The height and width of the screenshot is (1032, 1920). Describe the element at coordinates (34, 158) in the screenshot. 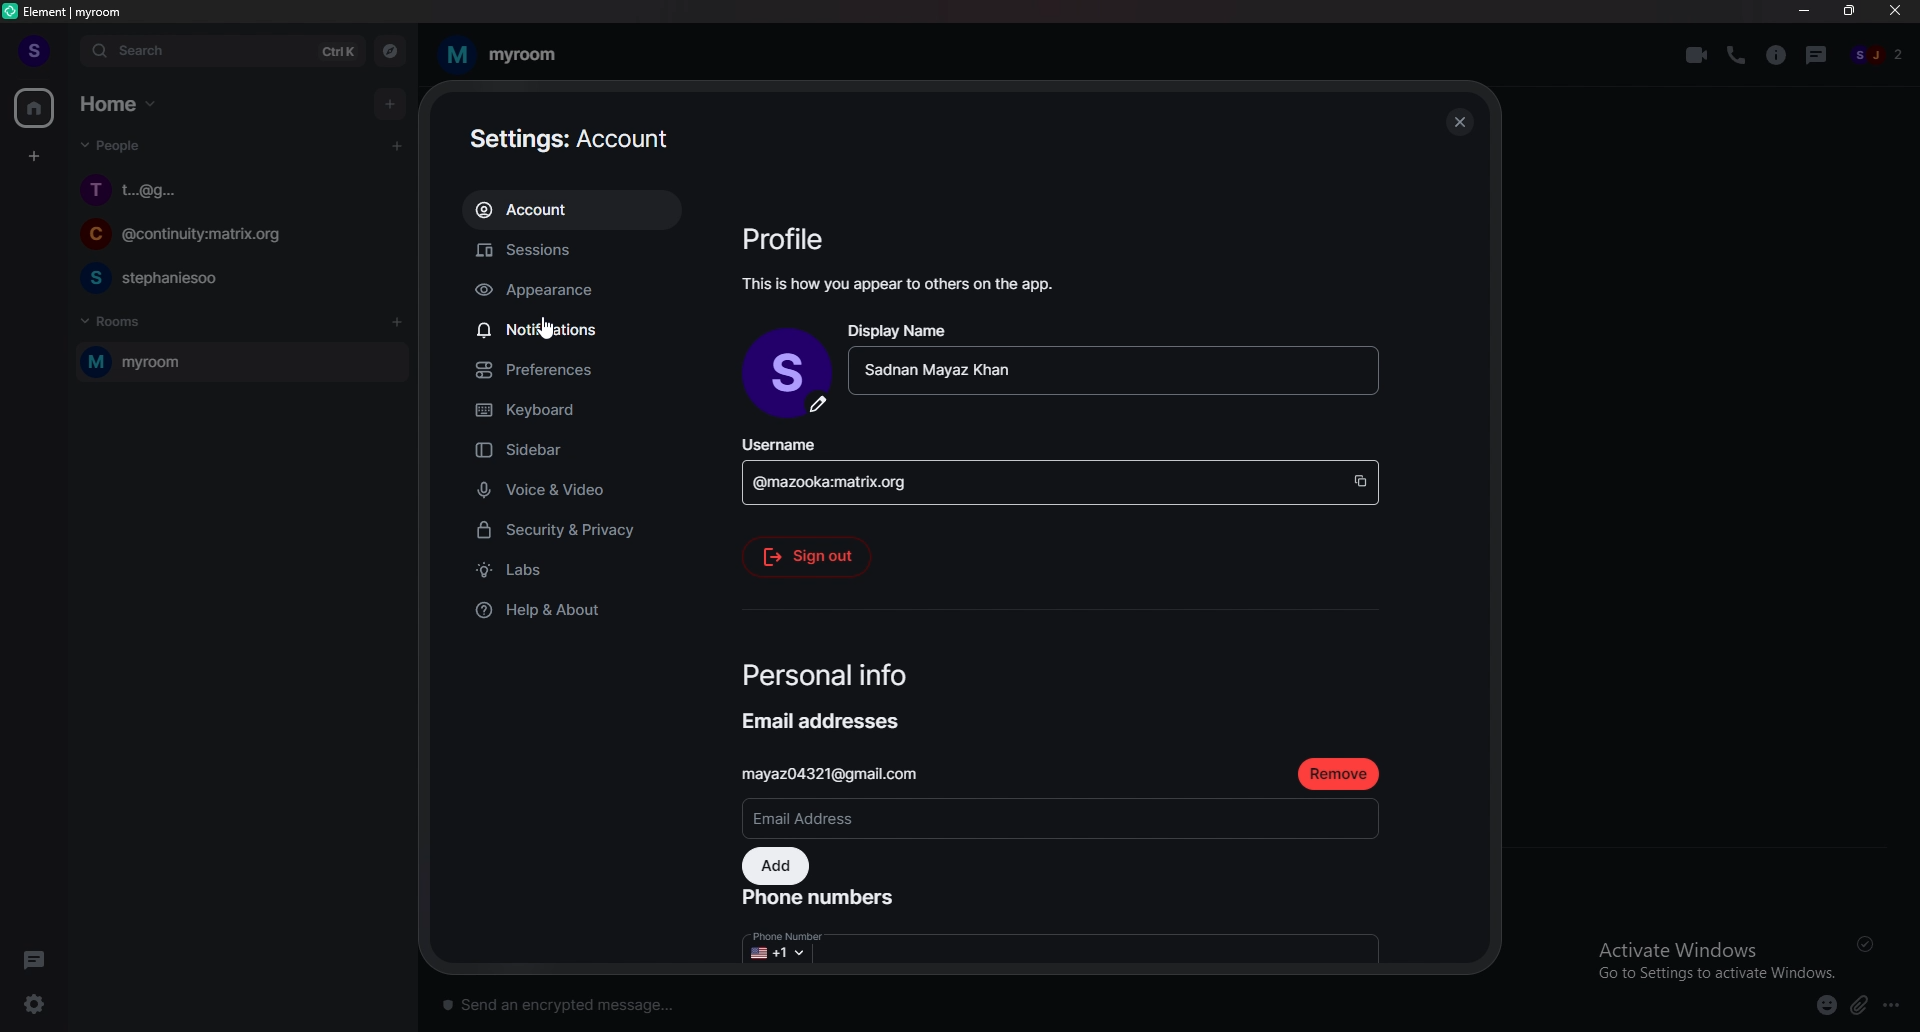

I see `create a space` at that location.